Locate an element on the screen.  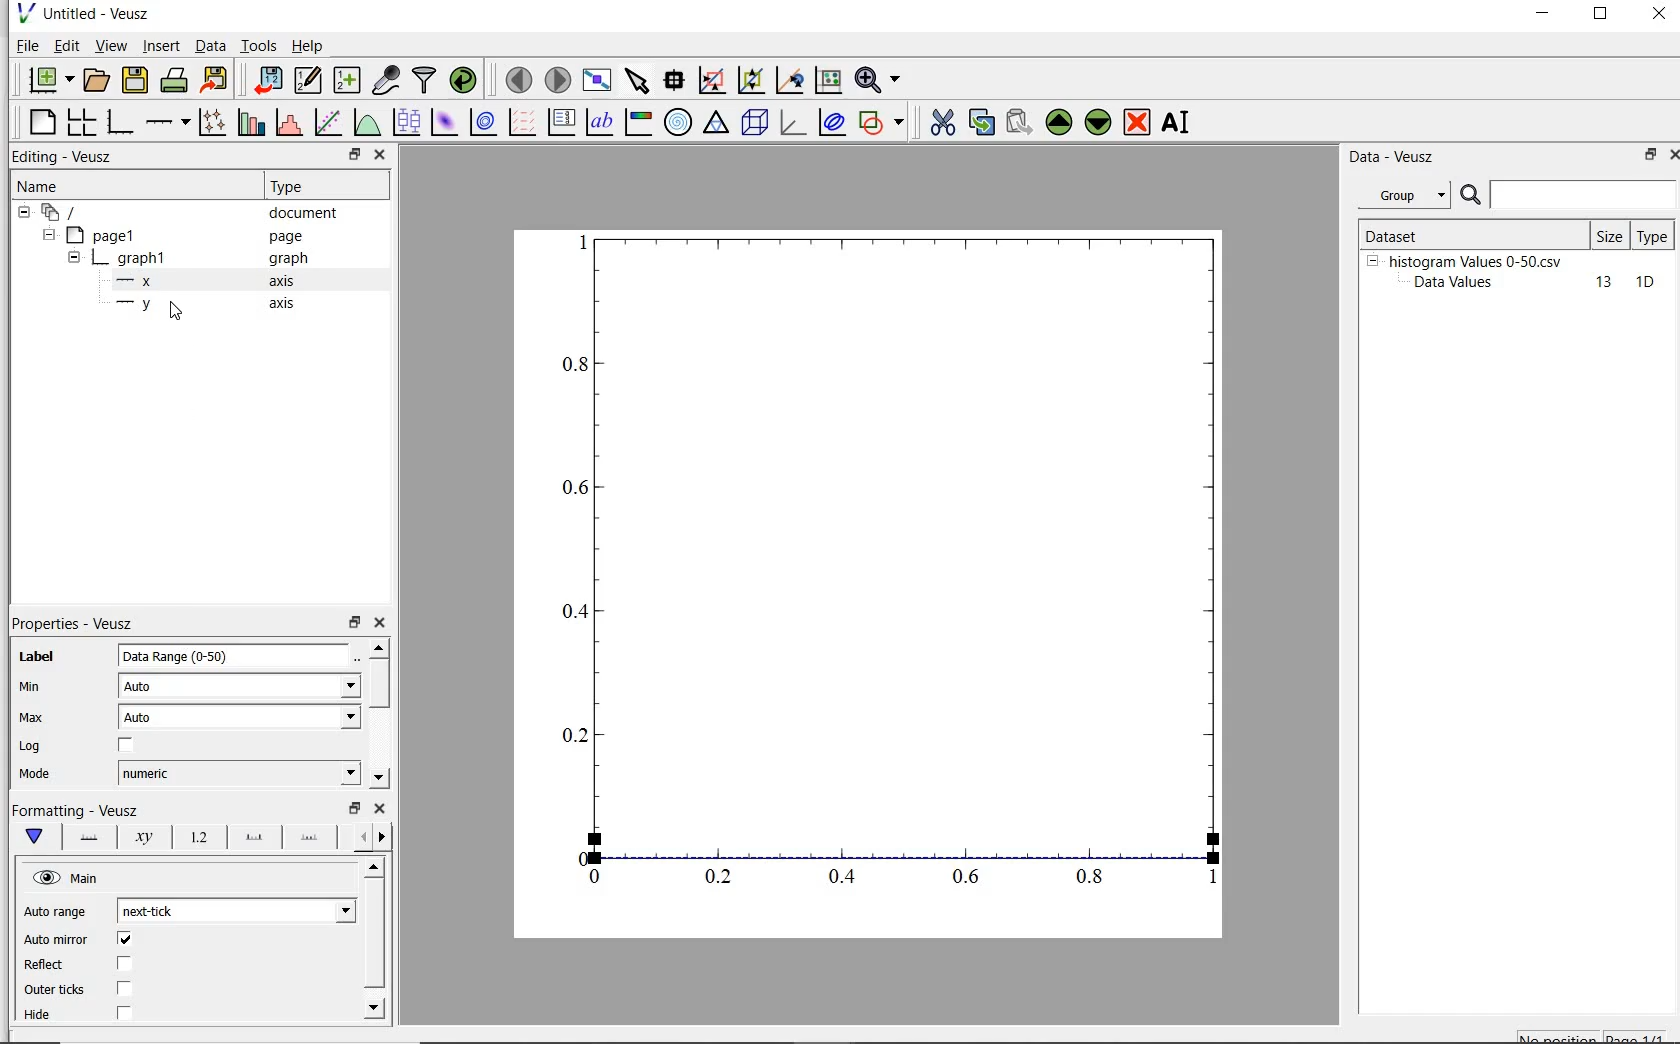
 is located at coordinates (290, 259).